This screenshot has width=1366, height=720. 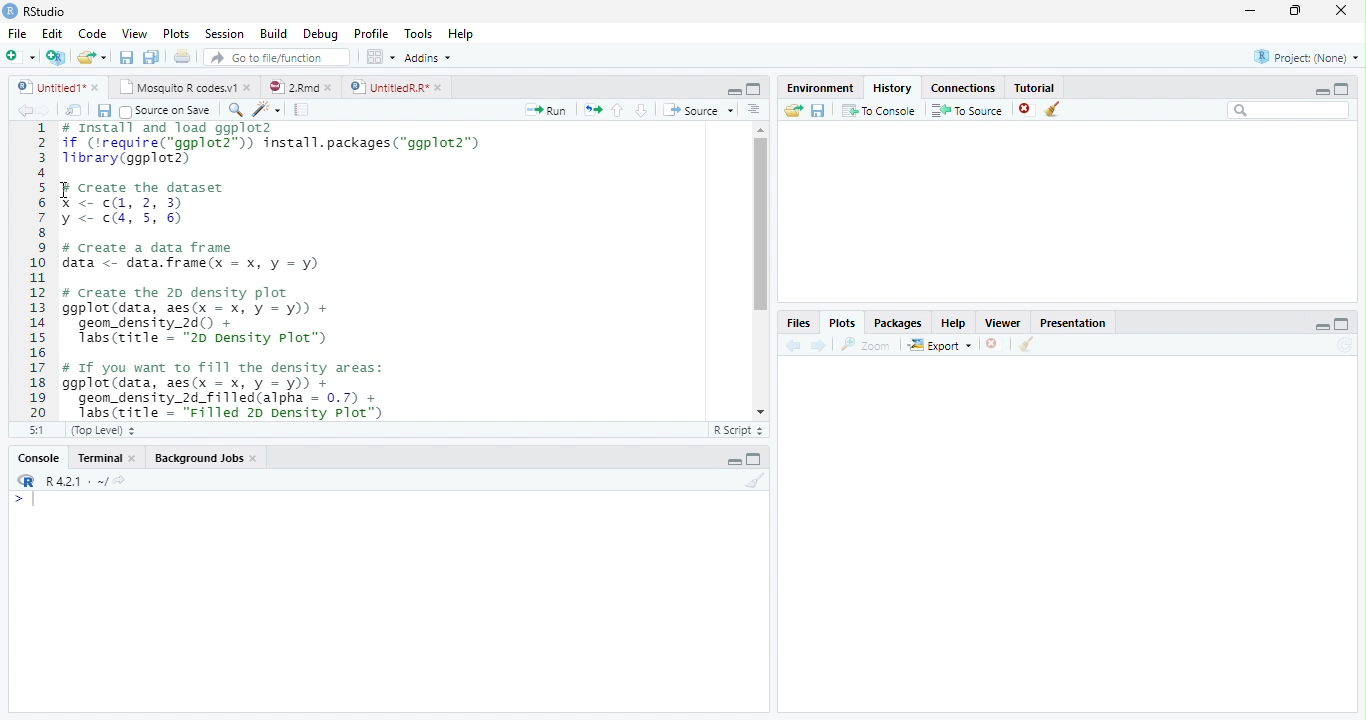 What do you see at coordinates (273, 57) in the screenshot?
I see `GO to file/function` at bounding box center [273, 57].